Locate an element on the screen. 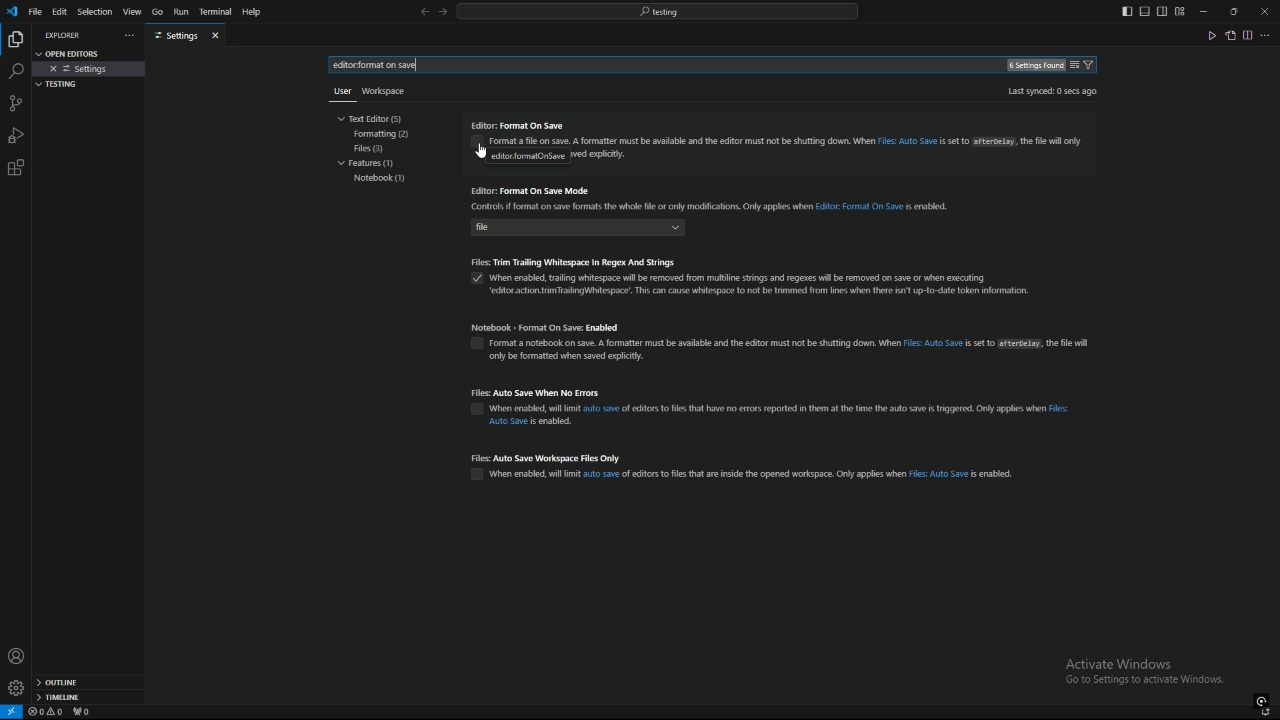 The height and width of the screenshot is (720, 1280). change settings  is located at coordinates (1074, 65).